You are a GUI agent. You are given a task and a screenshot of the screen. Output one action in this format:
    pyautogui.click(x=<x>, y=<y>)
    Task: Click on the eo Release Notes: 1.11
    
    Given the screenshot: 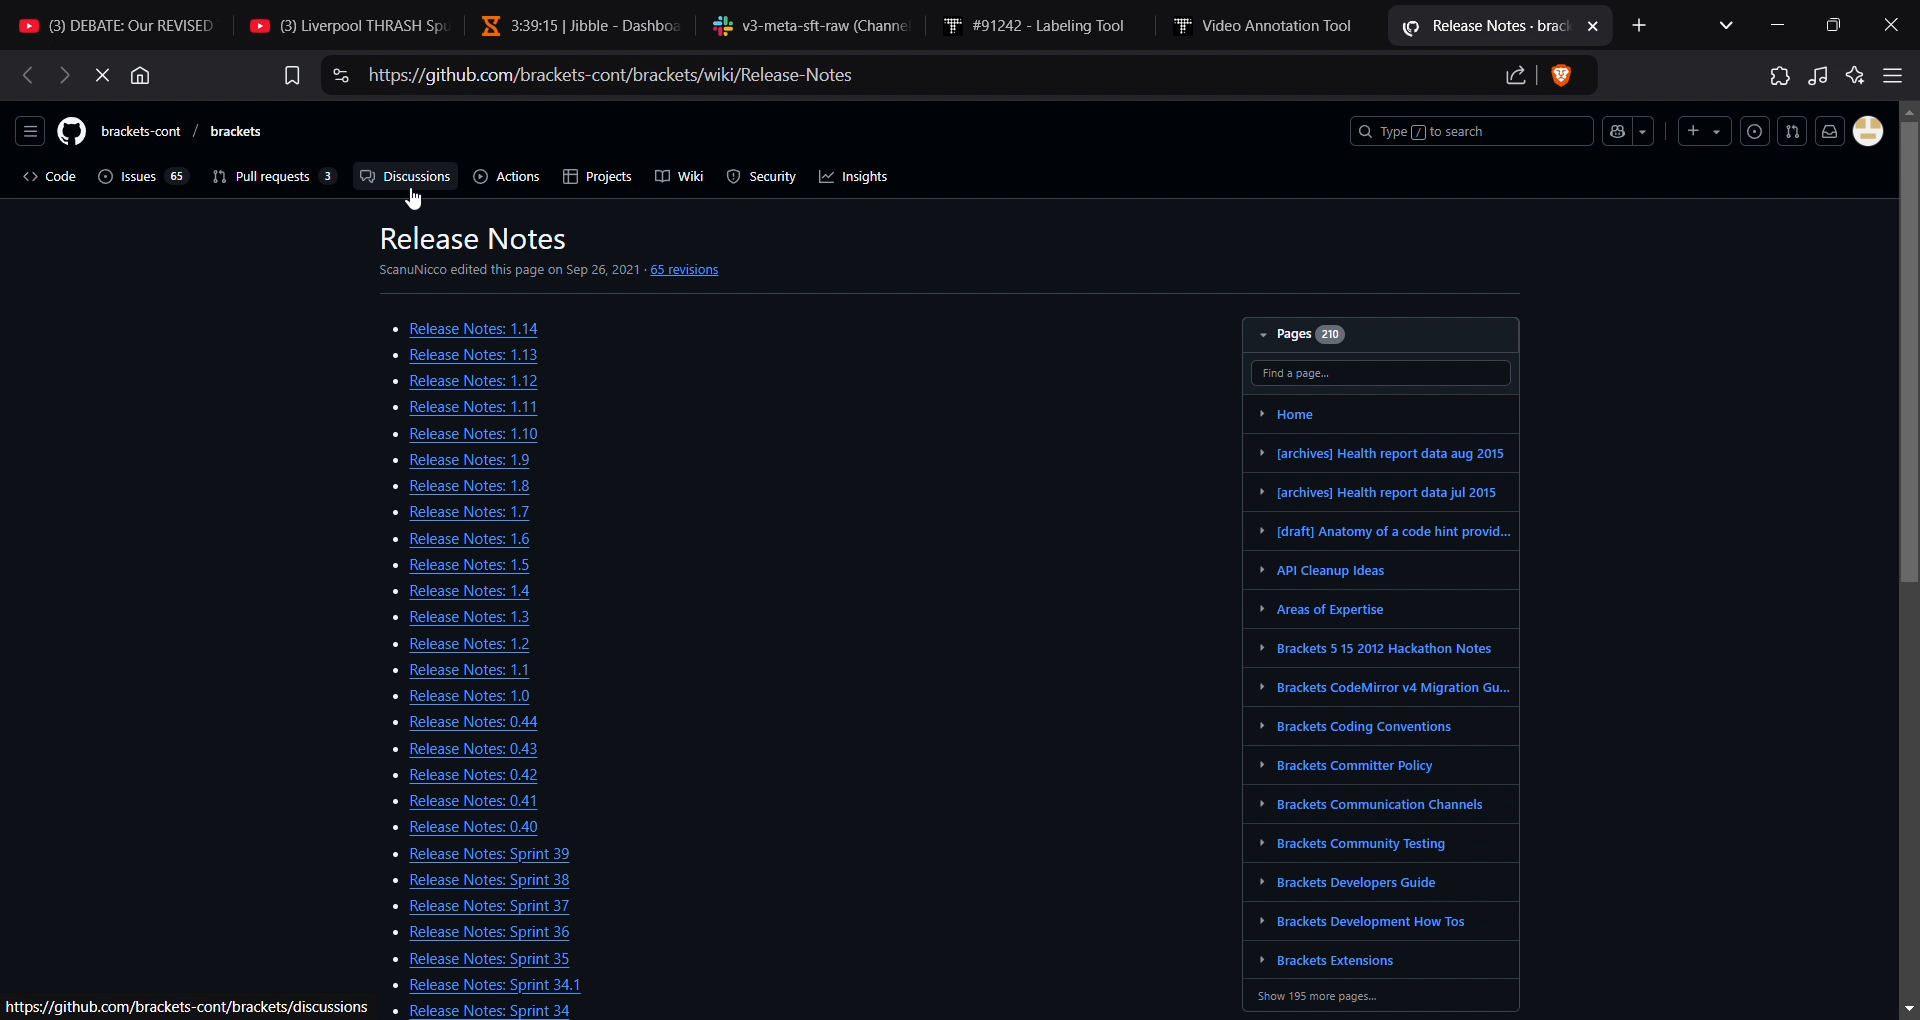 What is the action you would take?
    pyautogui.click(x=453, y=406)
    